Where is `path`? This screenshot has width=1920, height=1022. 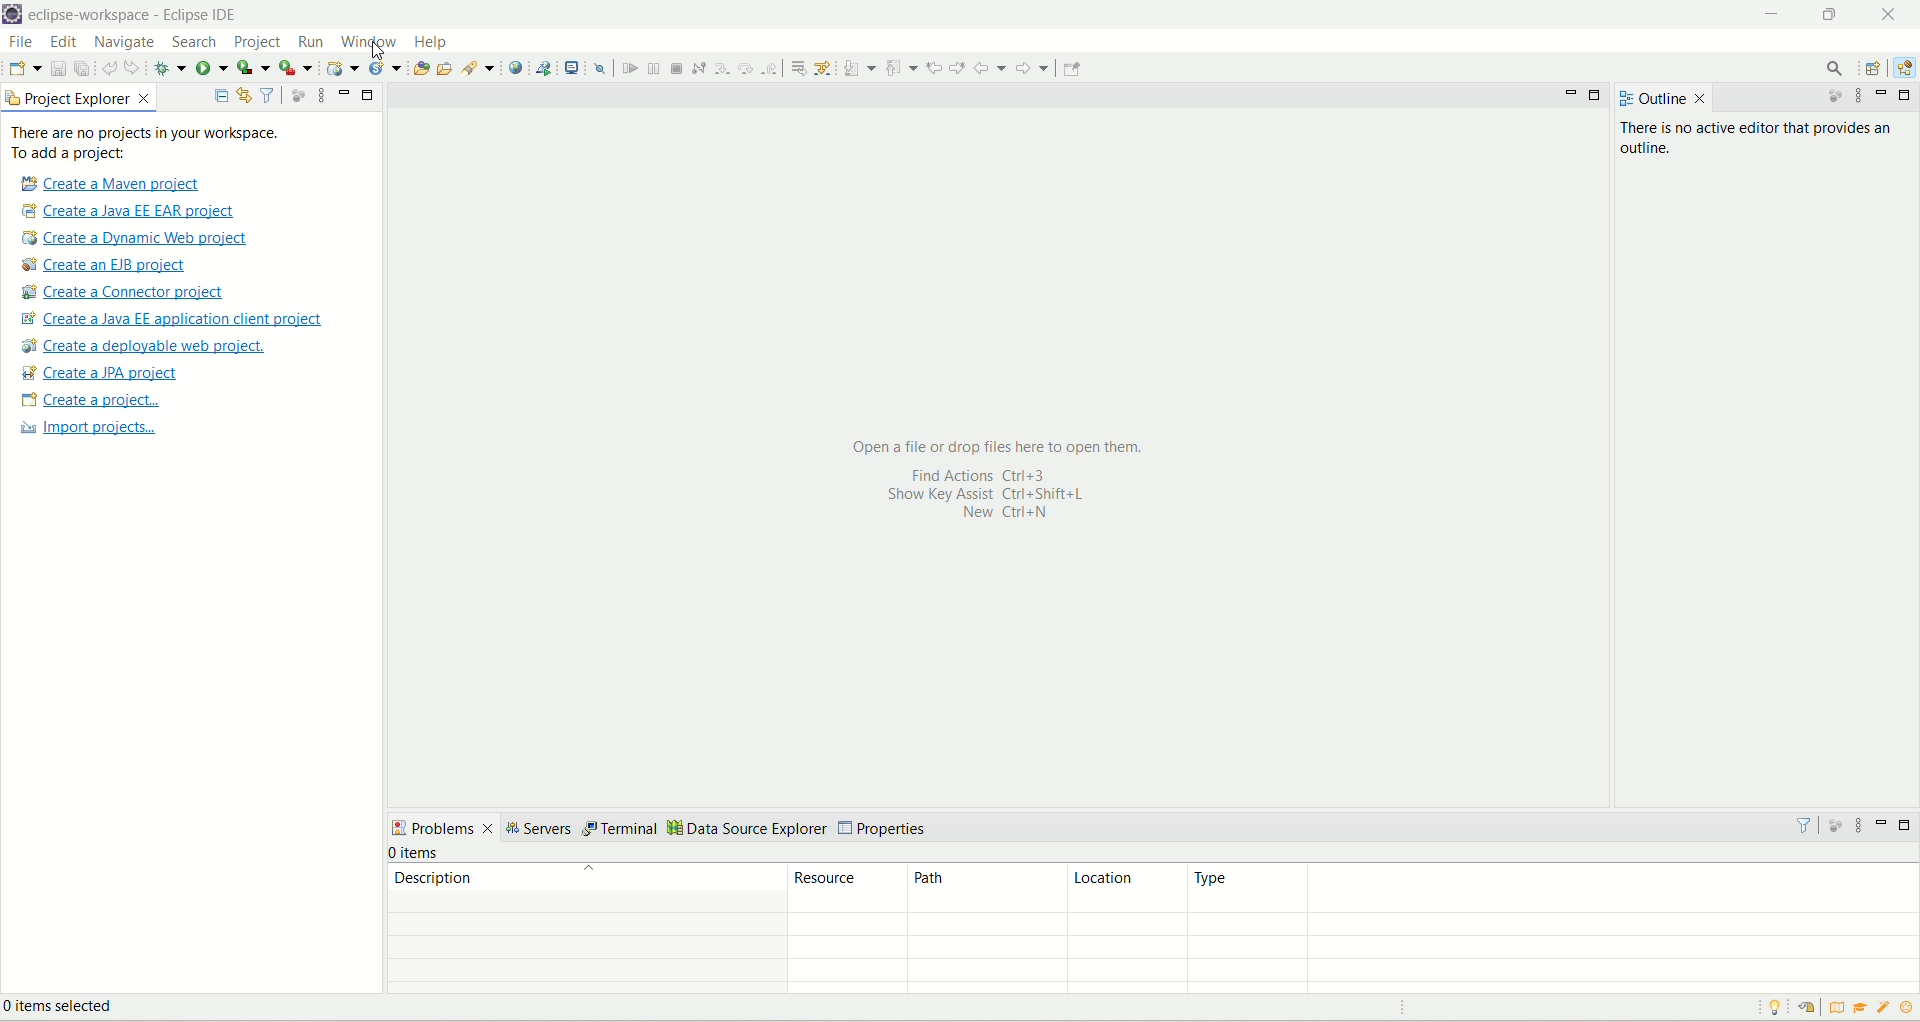
path is located at coordinates (981, 889).